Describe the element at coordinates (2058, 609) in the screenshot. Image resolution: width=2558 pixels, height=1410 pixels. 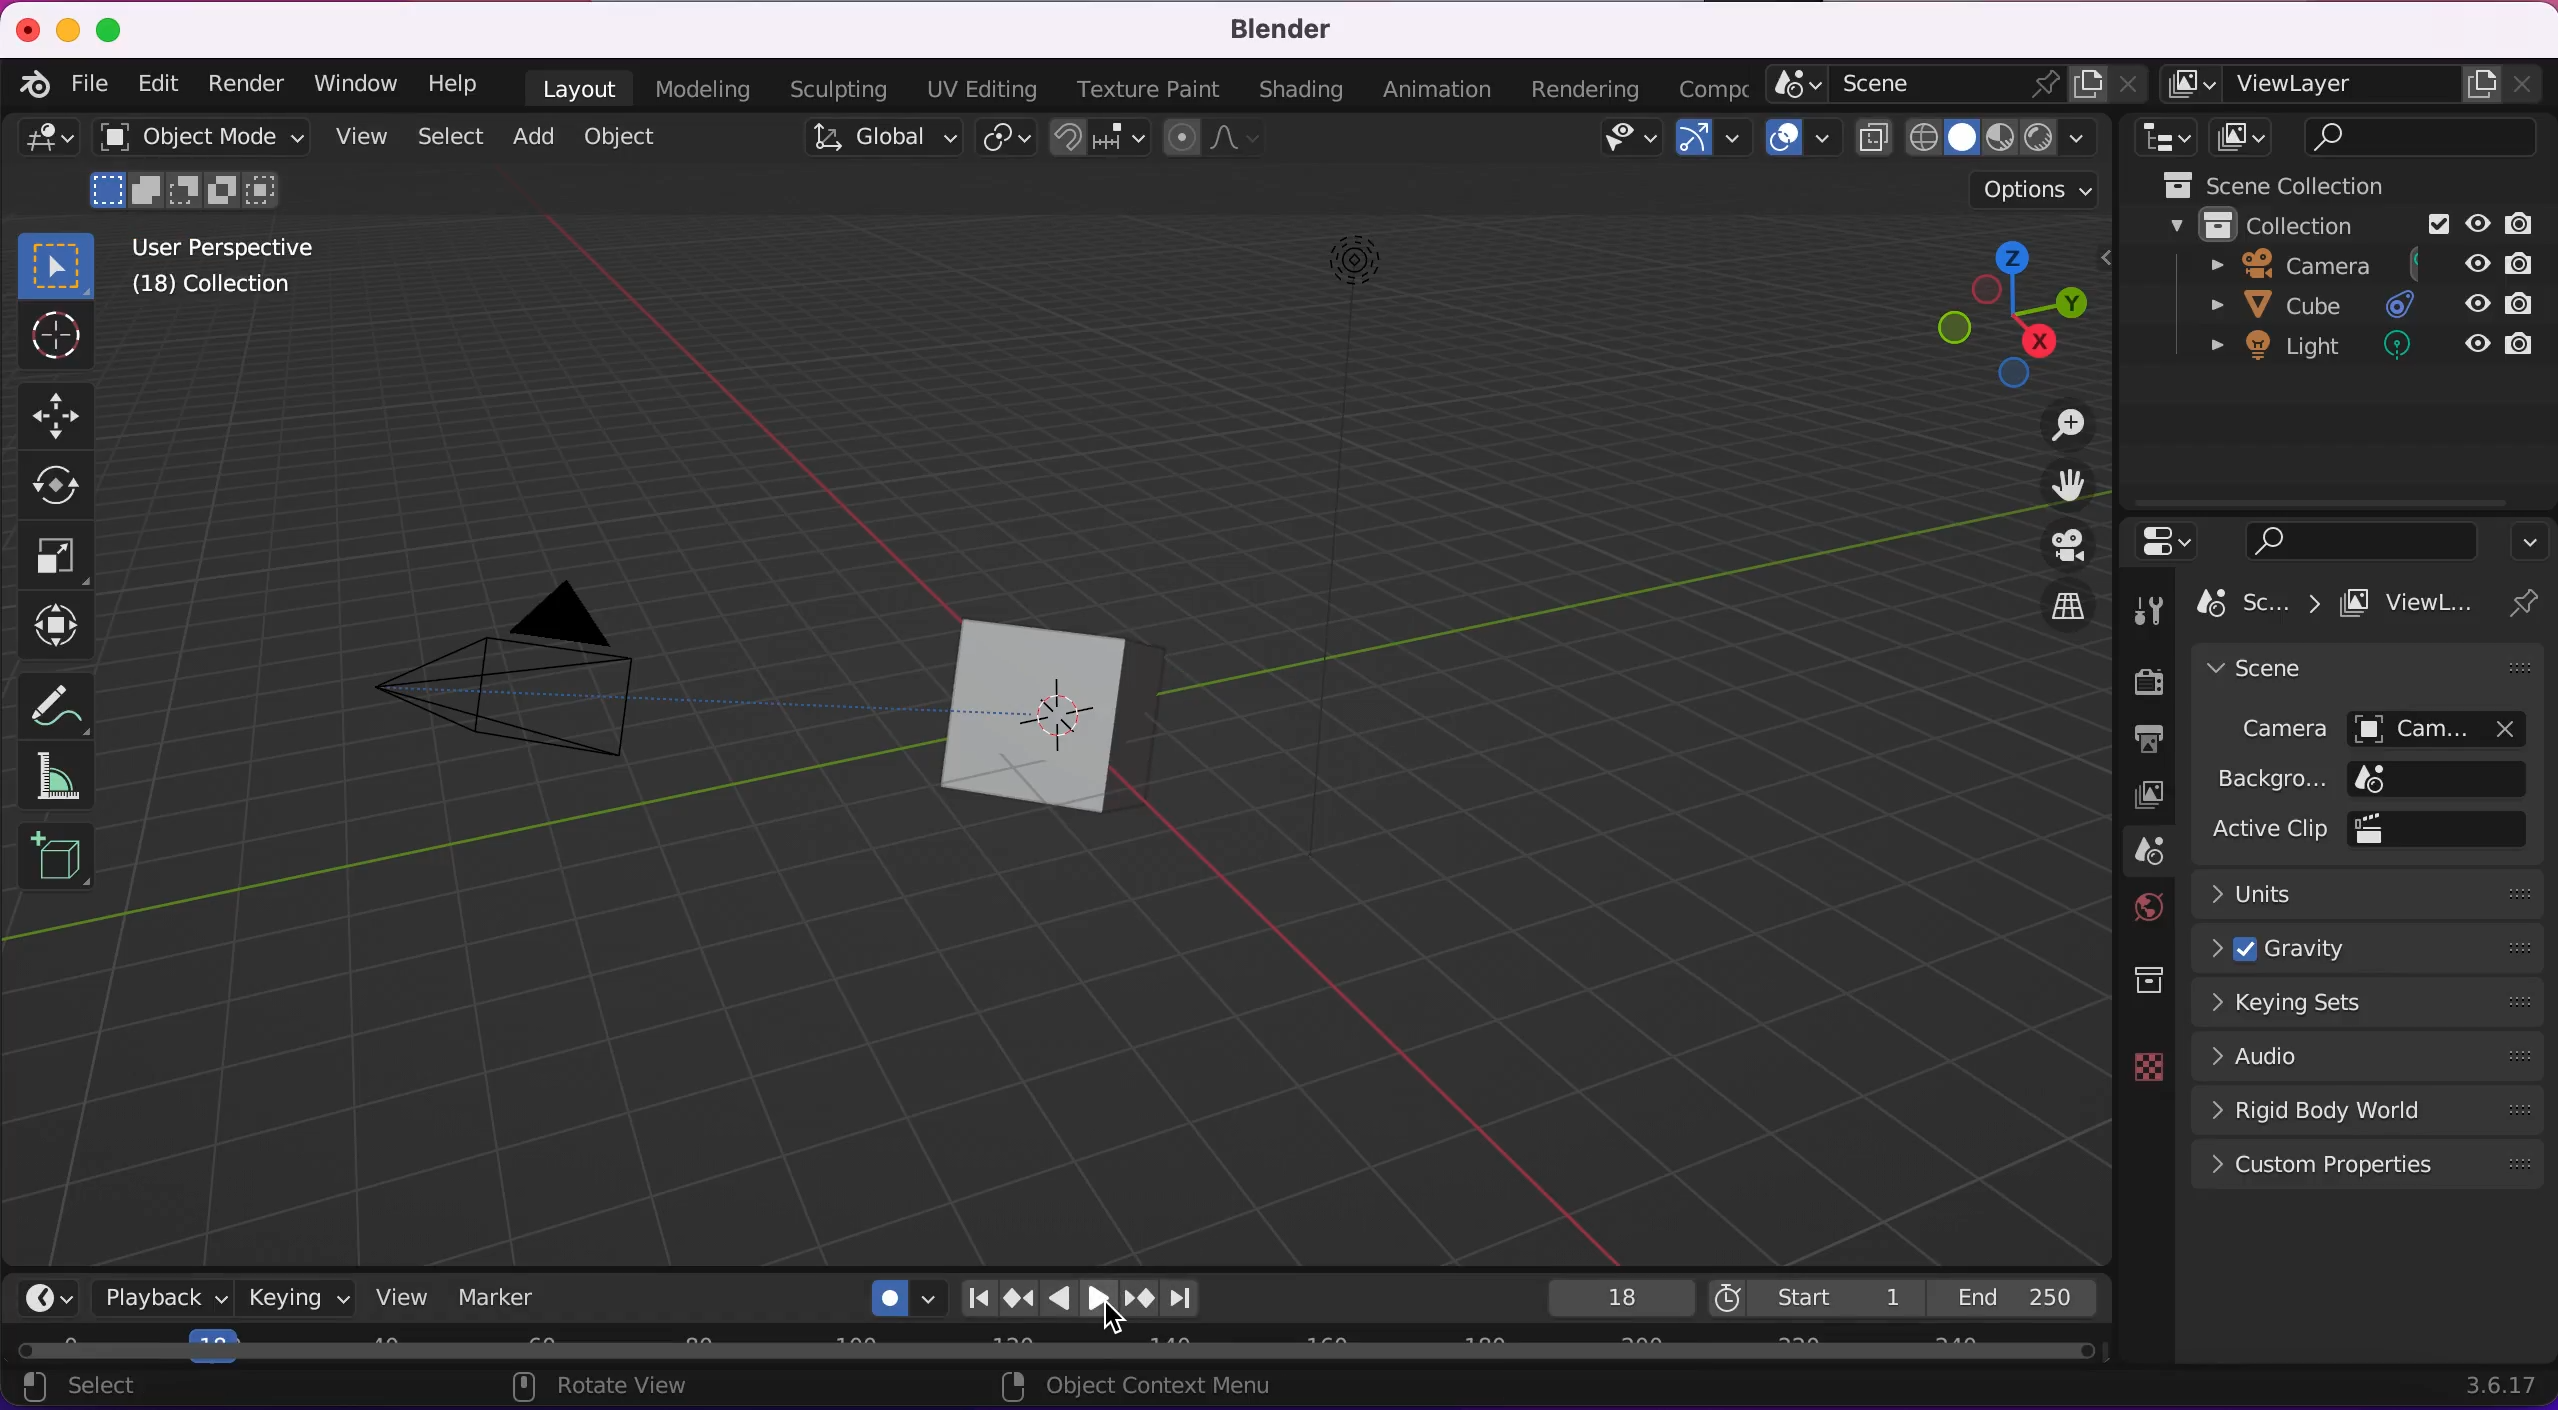
I see `switch the current view from perspective` at that location.